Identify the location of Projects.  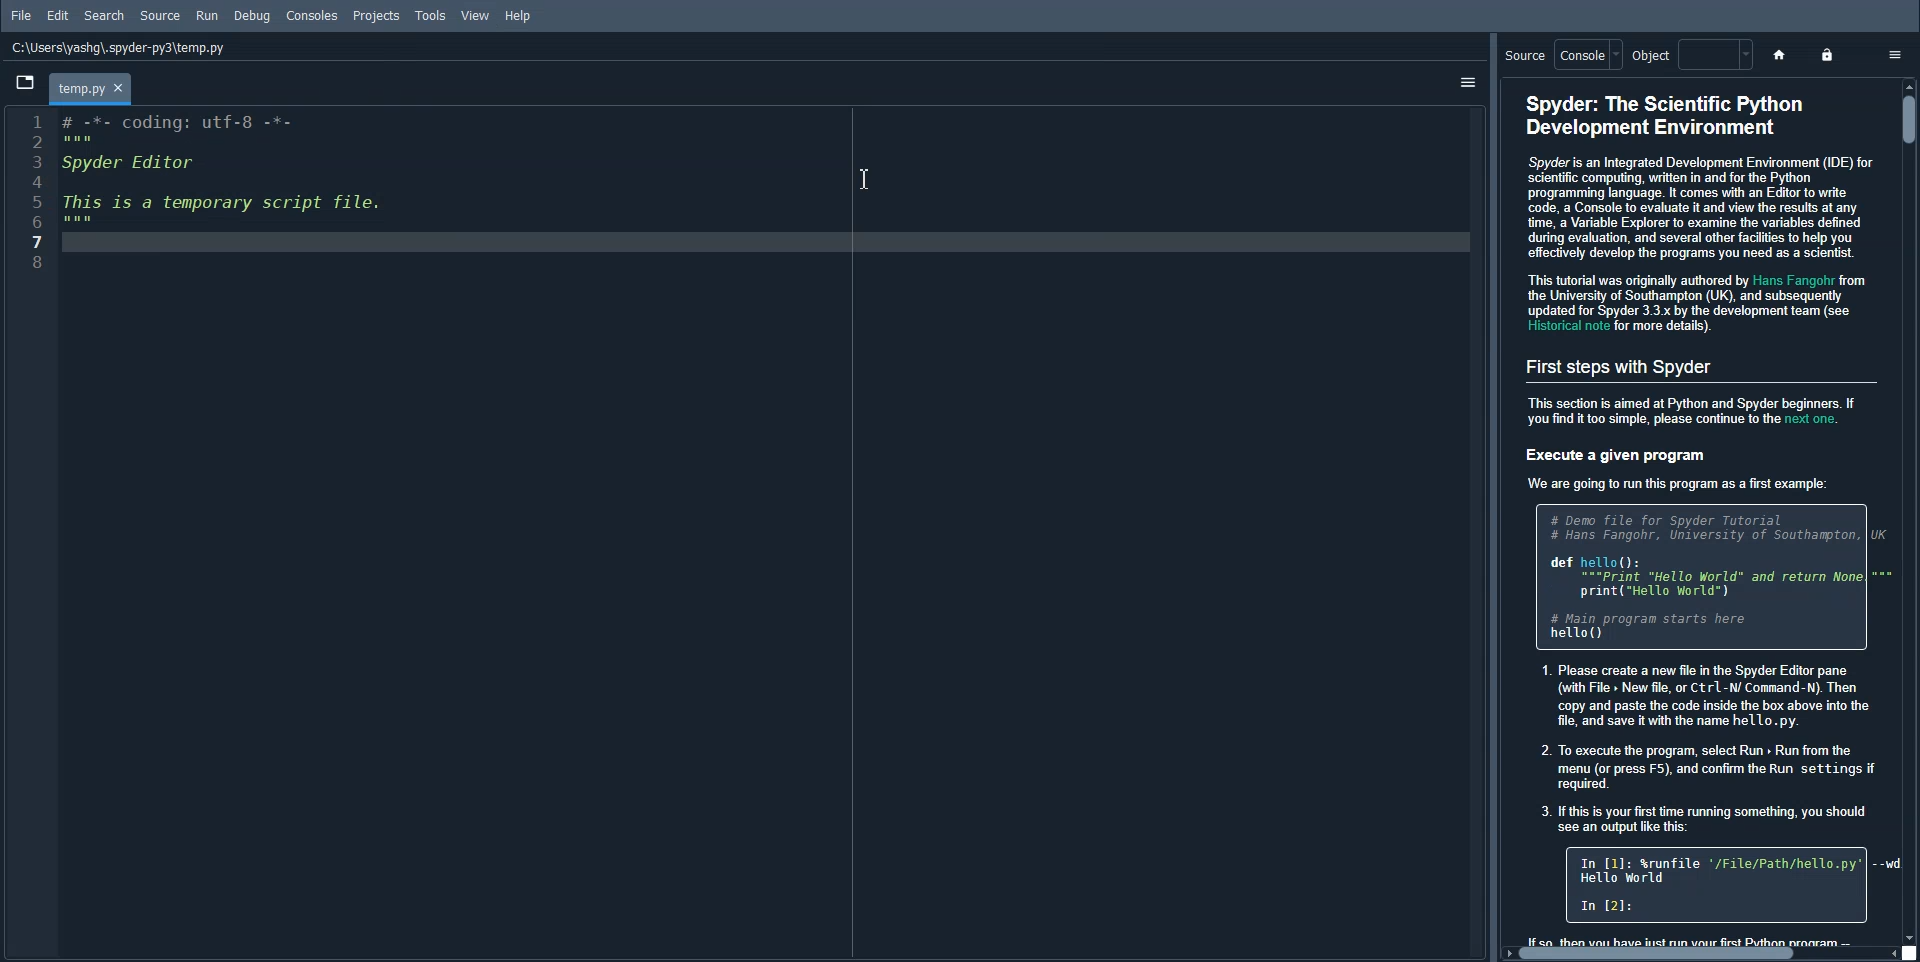
(379, 16).